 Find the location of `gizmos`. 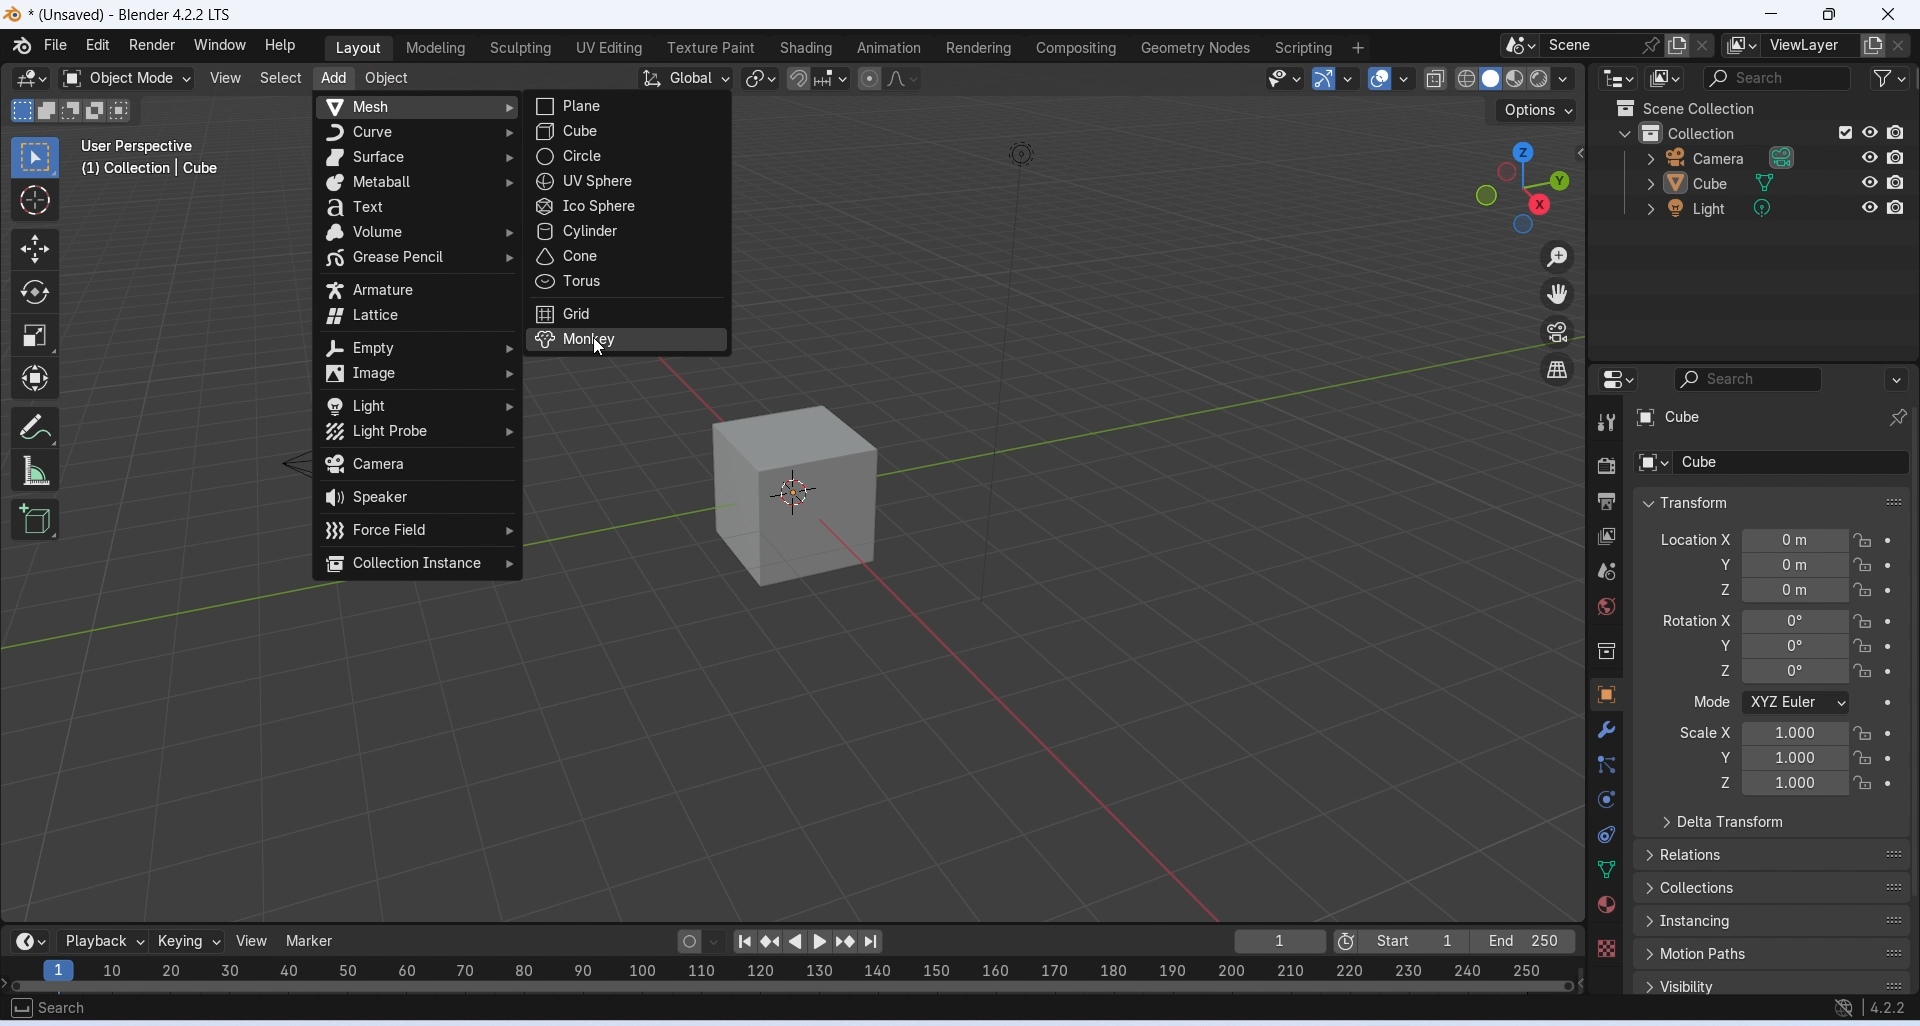

gizmos is located at coordinates (1347, 78).